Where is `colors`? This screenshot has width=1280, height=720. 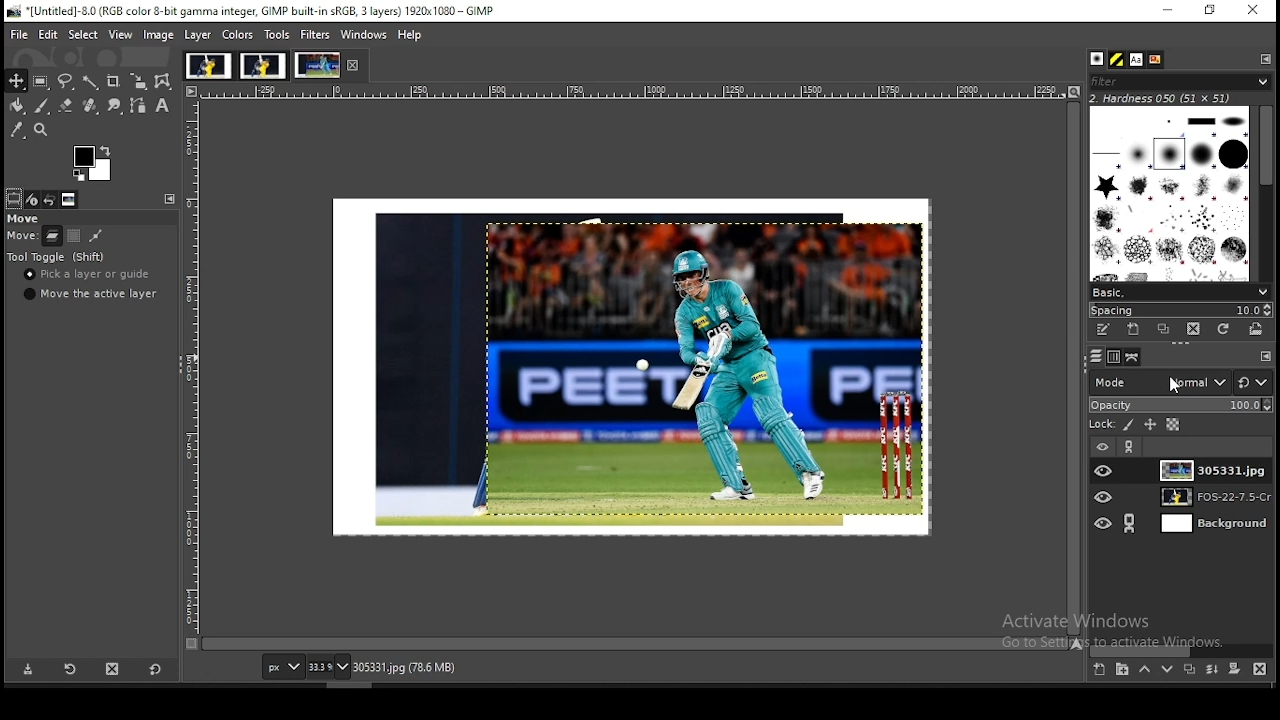
colors is located at coordinates (238, 35).